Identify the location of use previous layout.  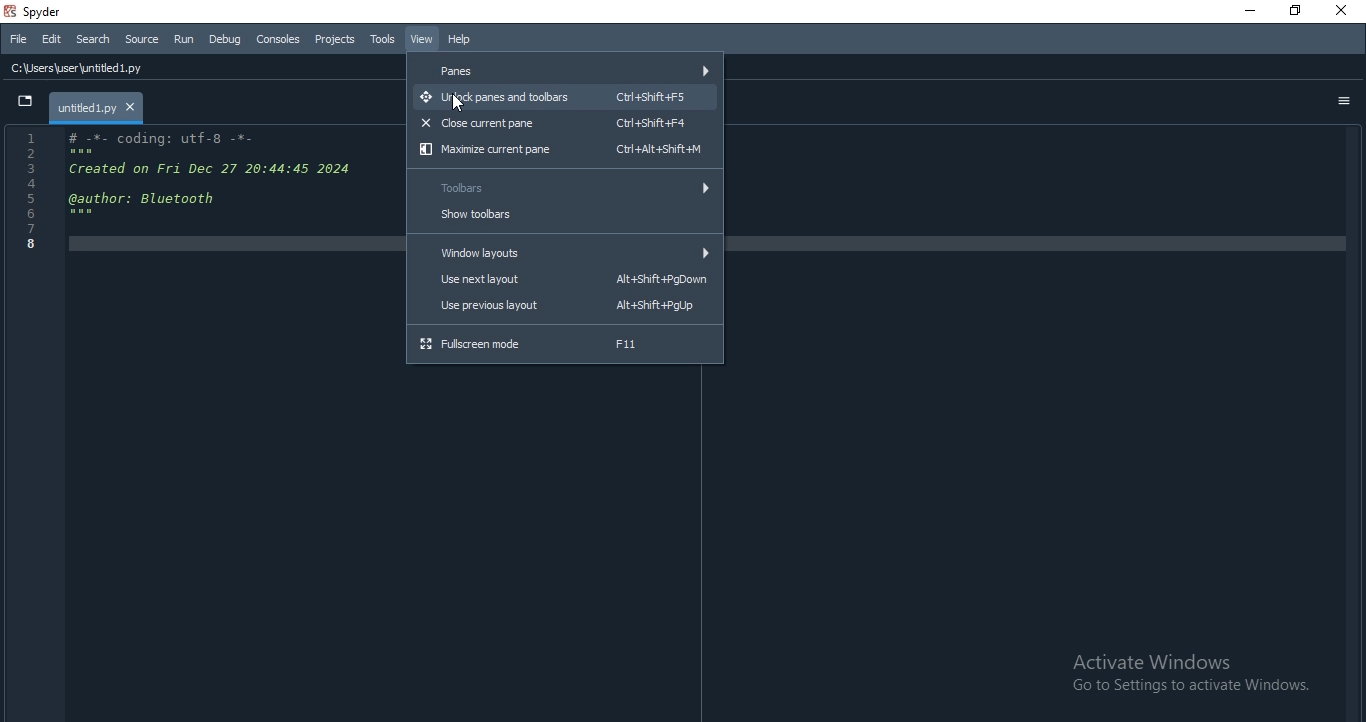
(565, 309).